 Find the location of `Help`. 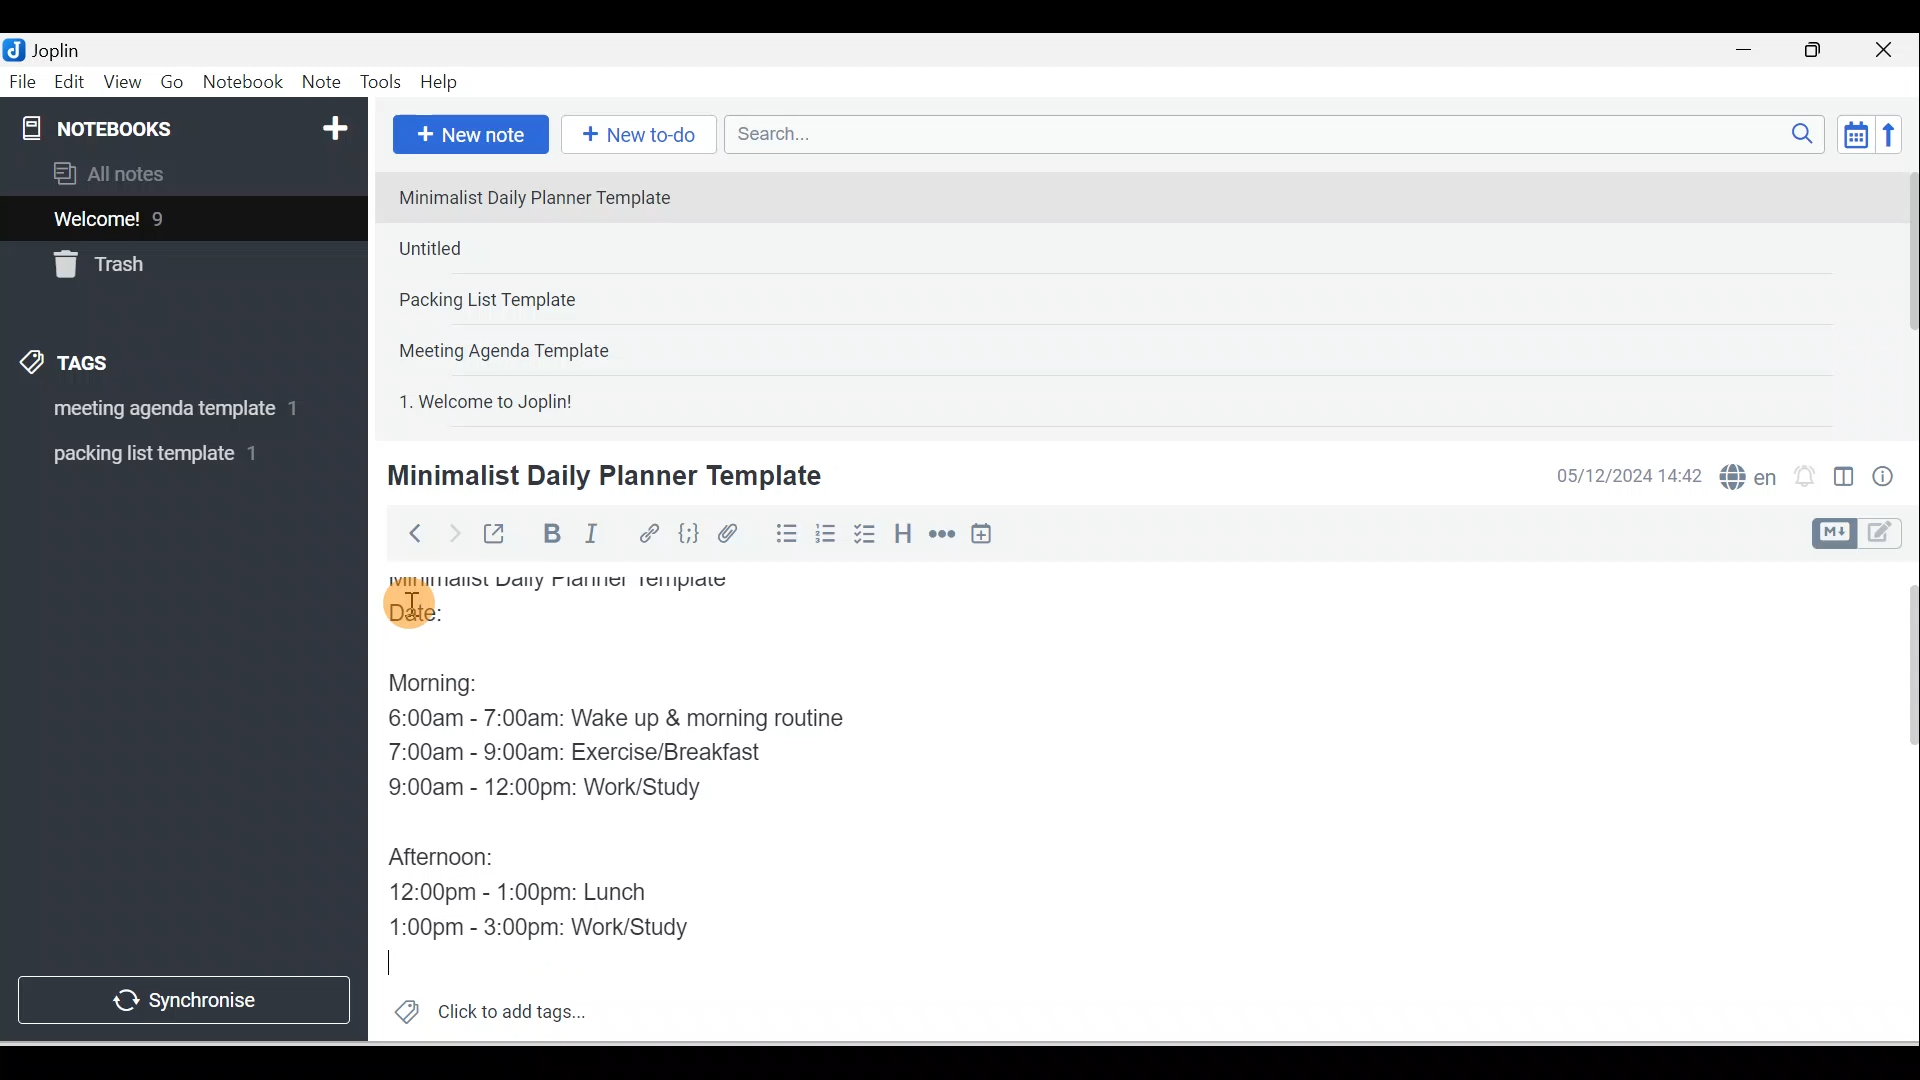

Help is located at coordinates (440, 83).